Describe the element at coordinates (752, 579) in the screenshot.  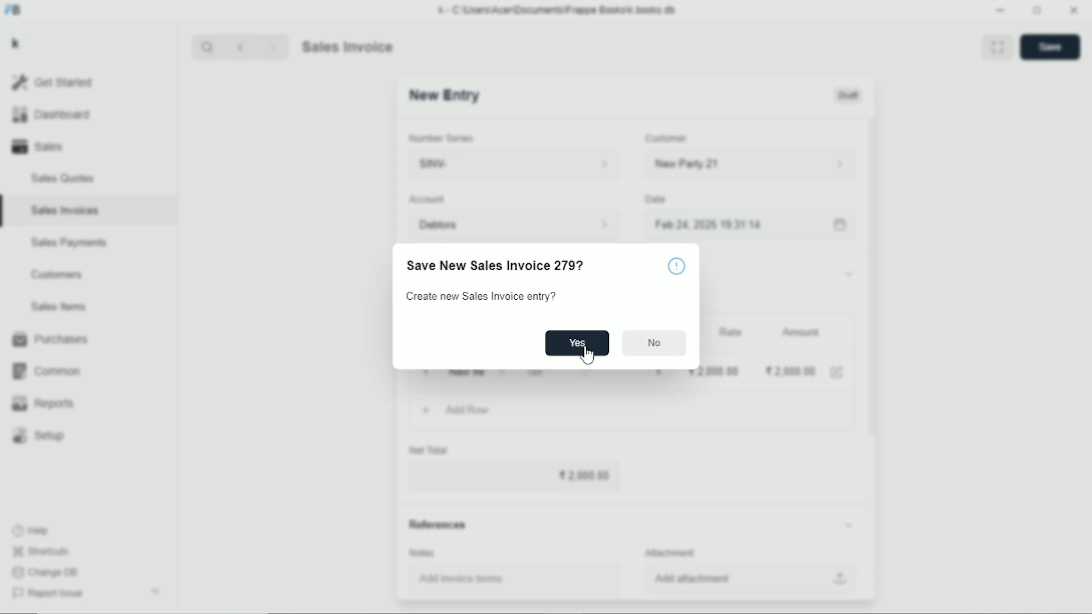
I see `Add attachment` at that location.